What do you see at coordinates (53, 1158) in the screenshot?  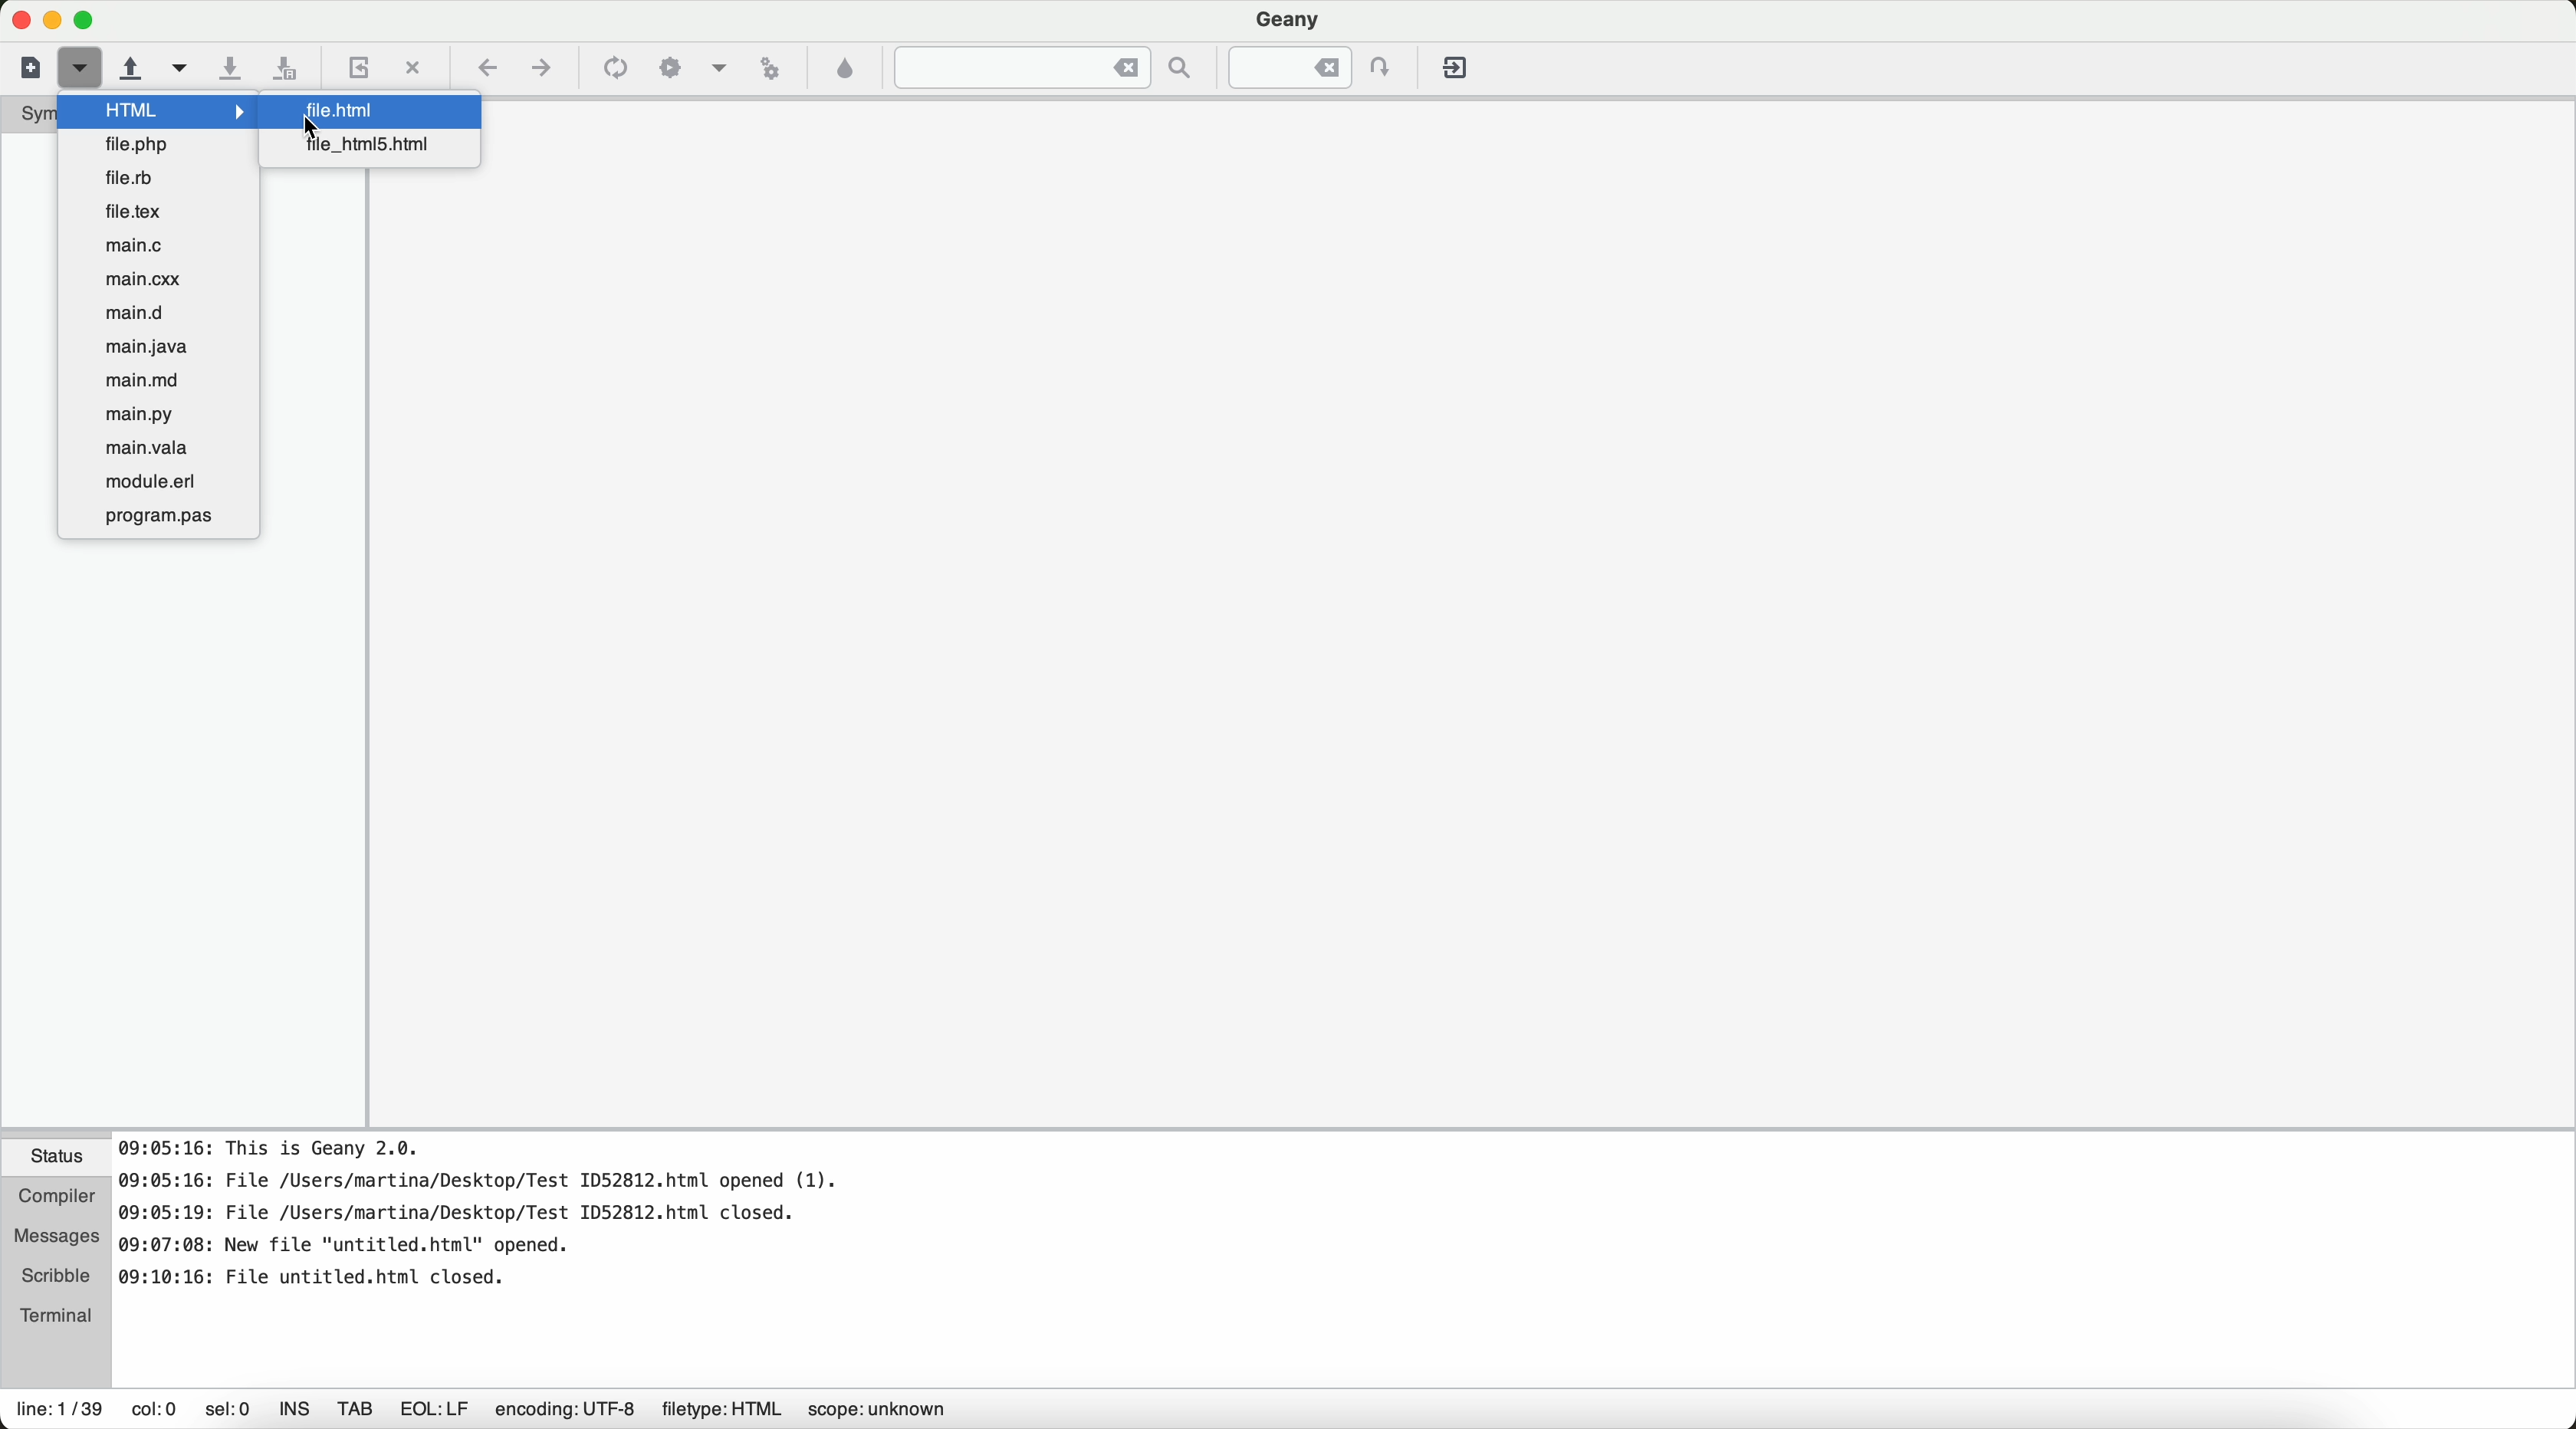 I see `status` at bounding box center [53, 1158].